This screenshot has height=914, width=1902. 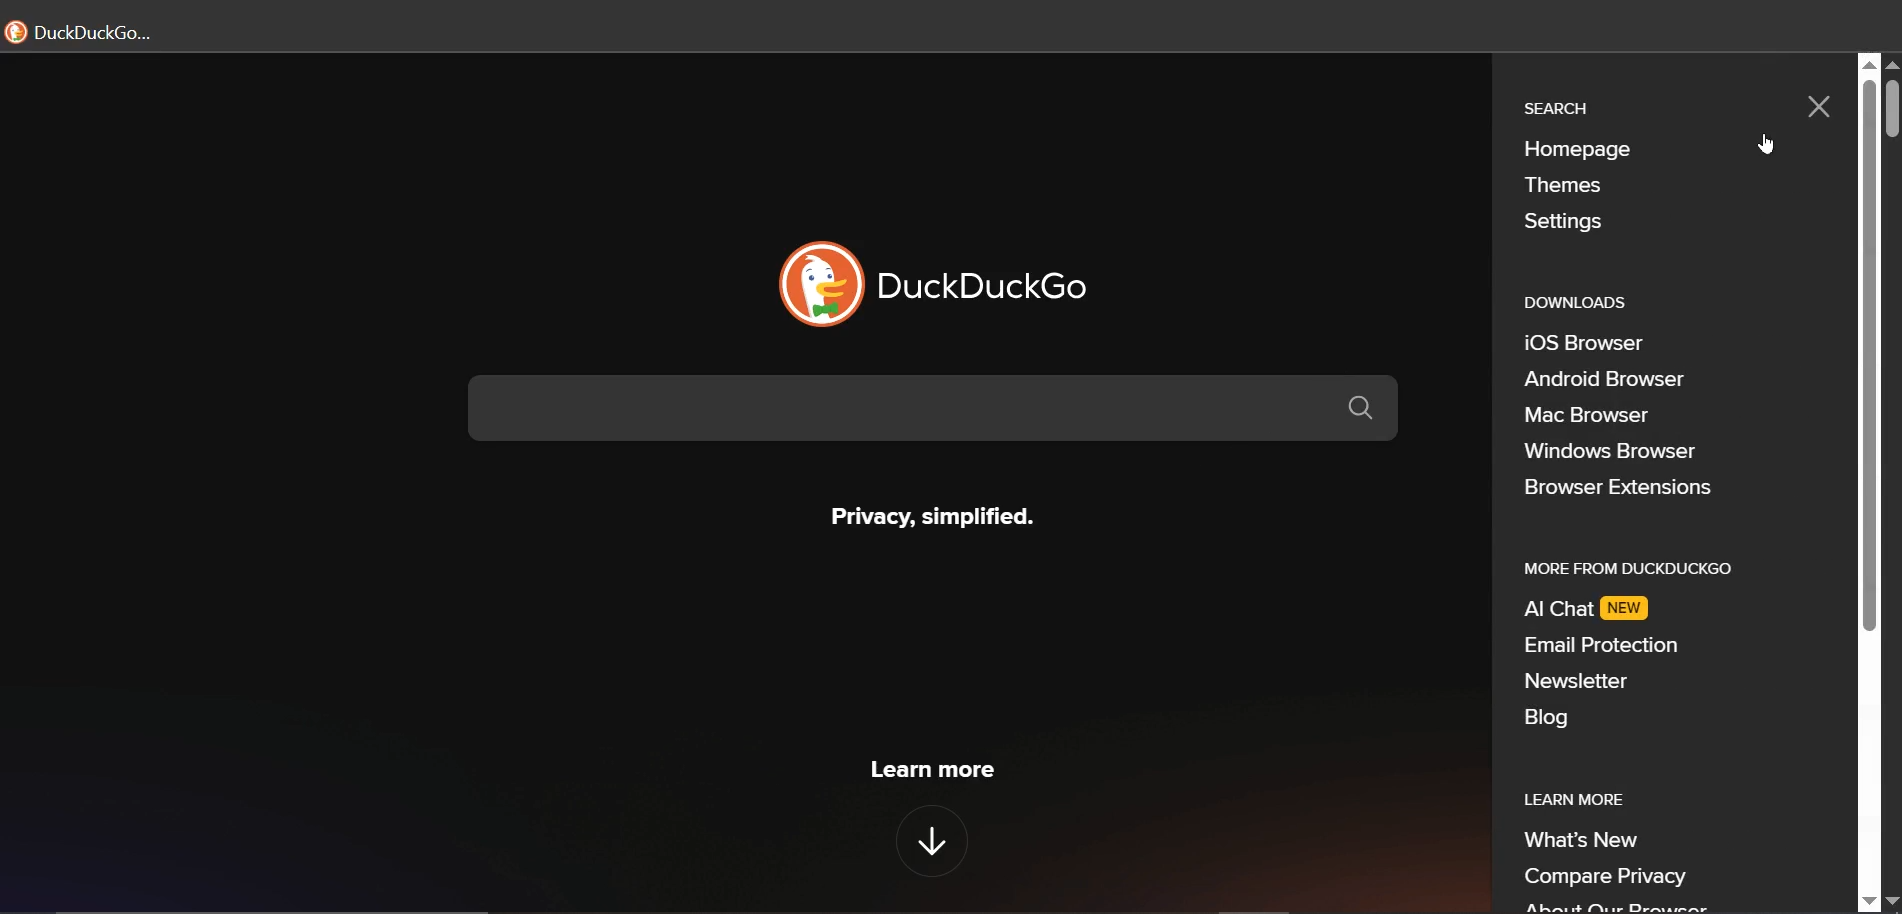 I want to click on cursor, so click(x=1763, y=145).